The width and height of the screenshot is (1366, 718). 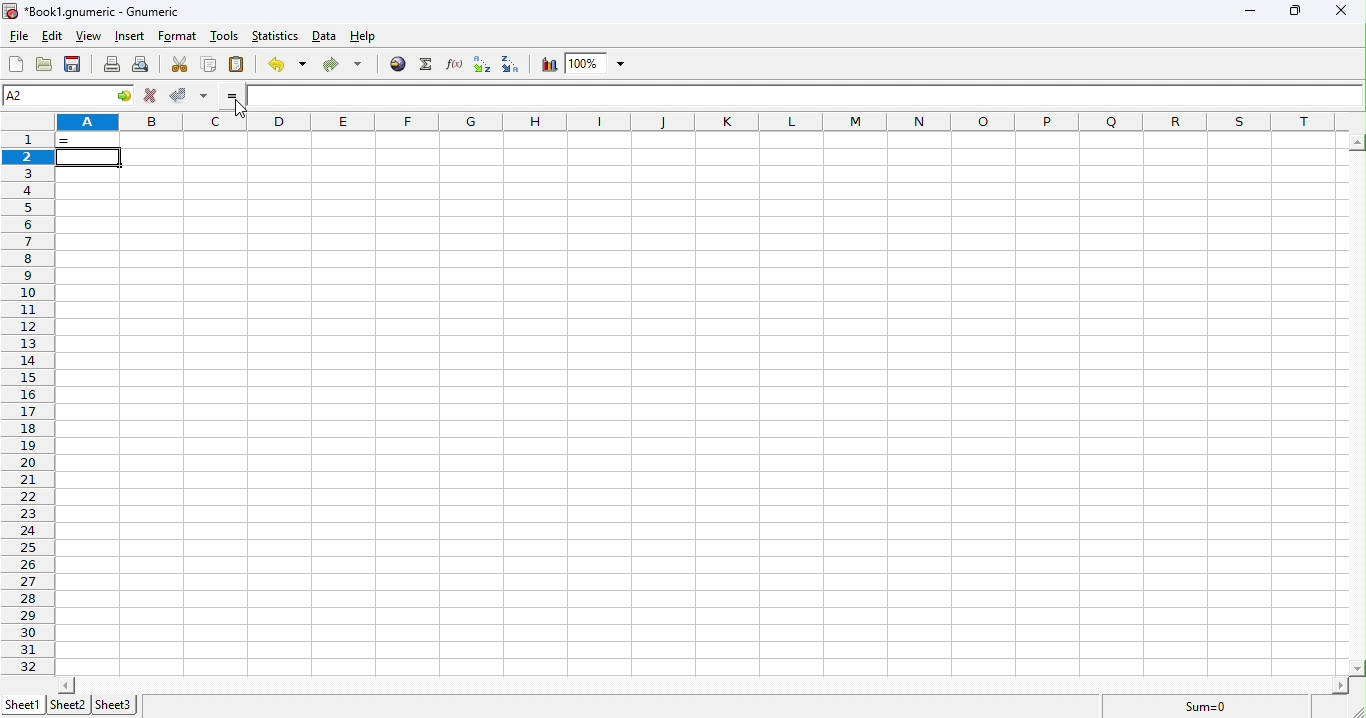 I want to click on chart, so click(x=549, y=65).